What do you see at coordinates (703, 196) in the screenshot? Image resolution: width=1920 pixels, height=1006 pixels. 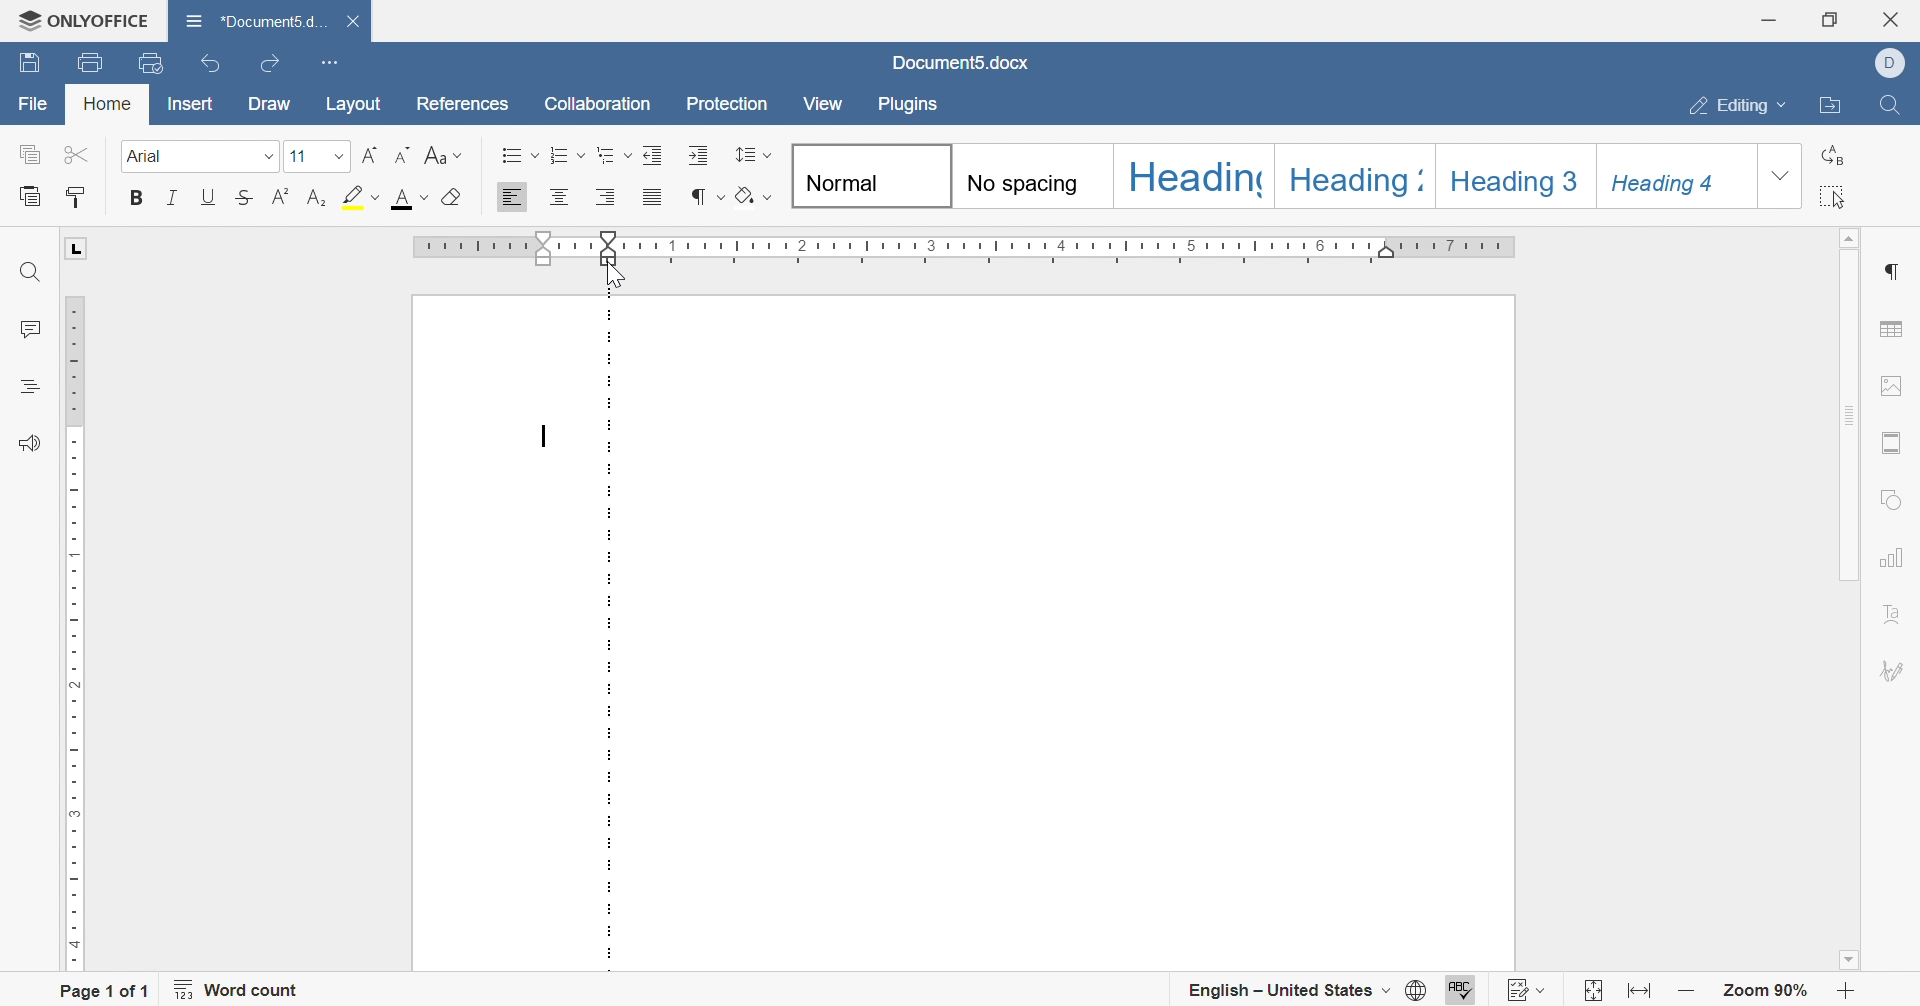 I see `nonprinting characters` at bounding box center [703, 196].